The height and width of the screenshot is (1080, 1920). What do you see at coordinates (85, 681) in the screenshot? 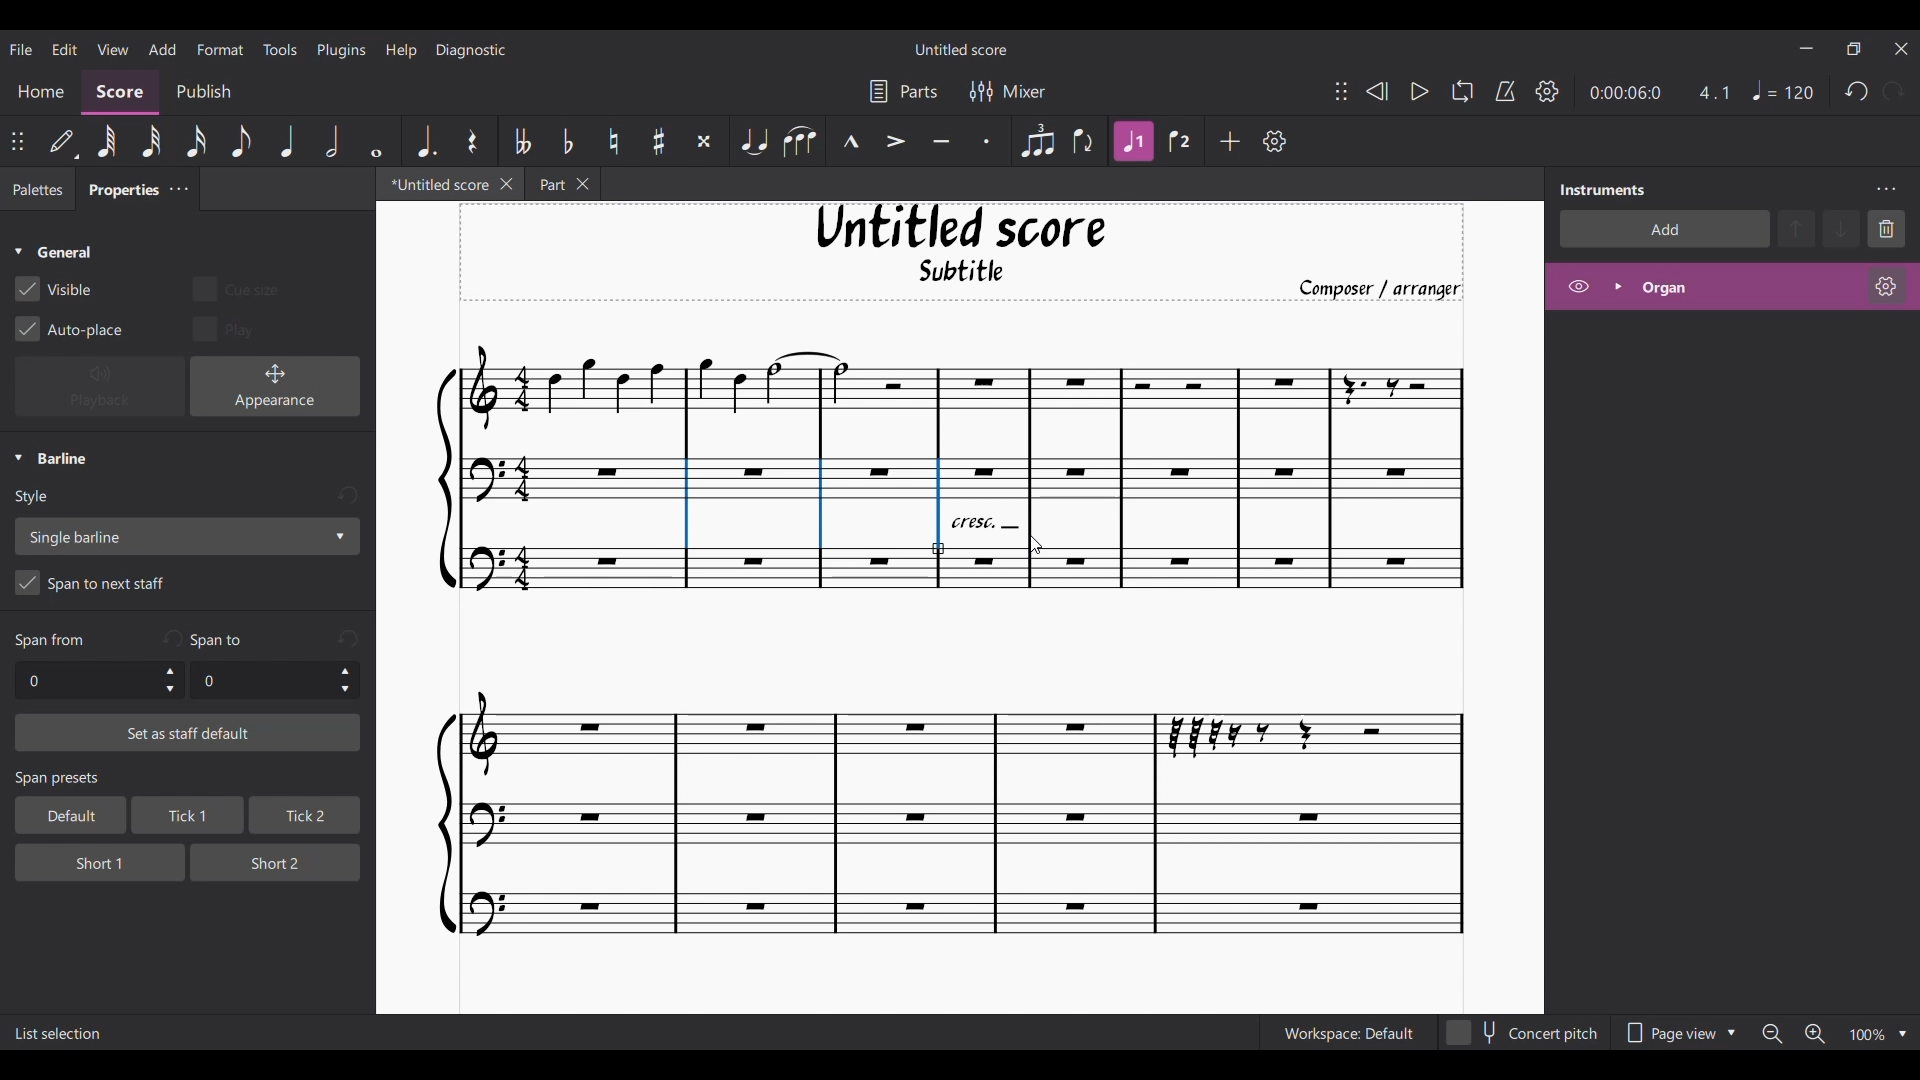
I see `Type in Span from` at bounding box center [85, 681].